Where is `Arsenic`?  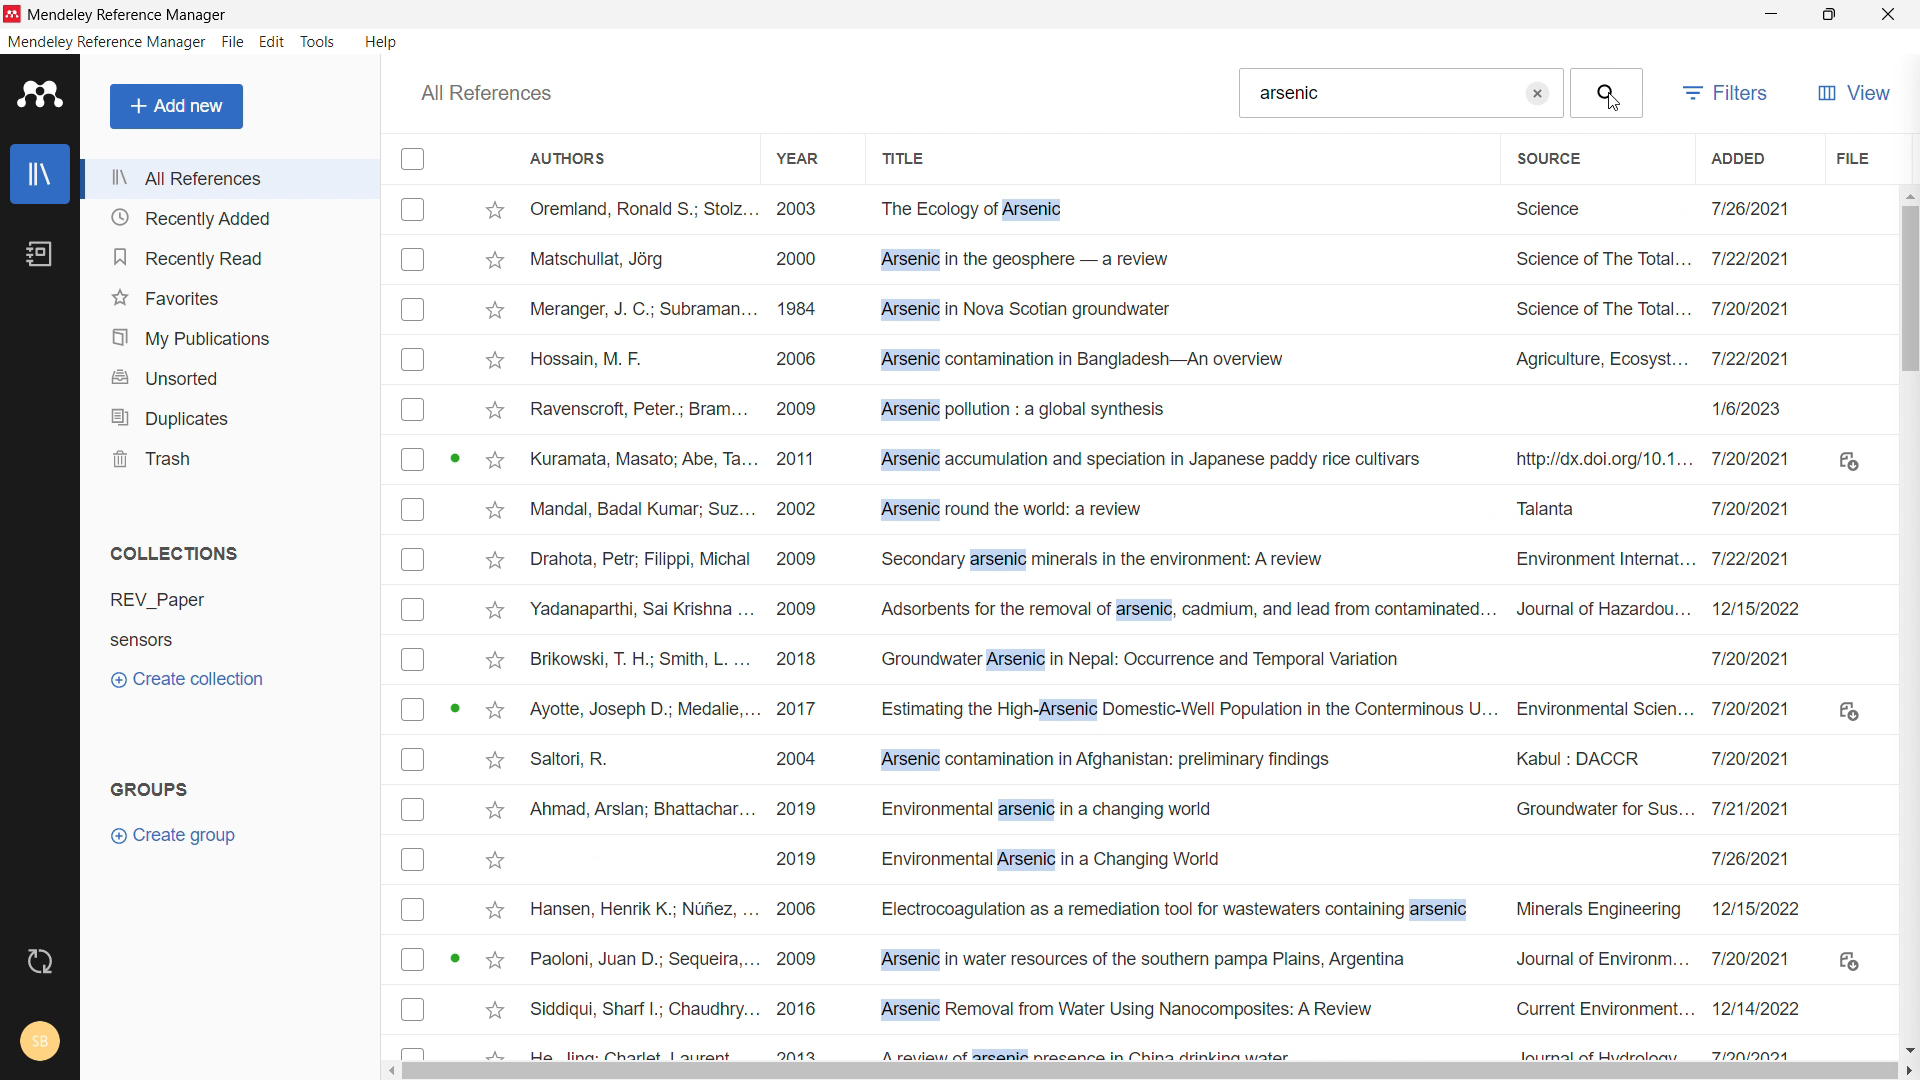
Arsenic is located at coordinates (1295, 93).